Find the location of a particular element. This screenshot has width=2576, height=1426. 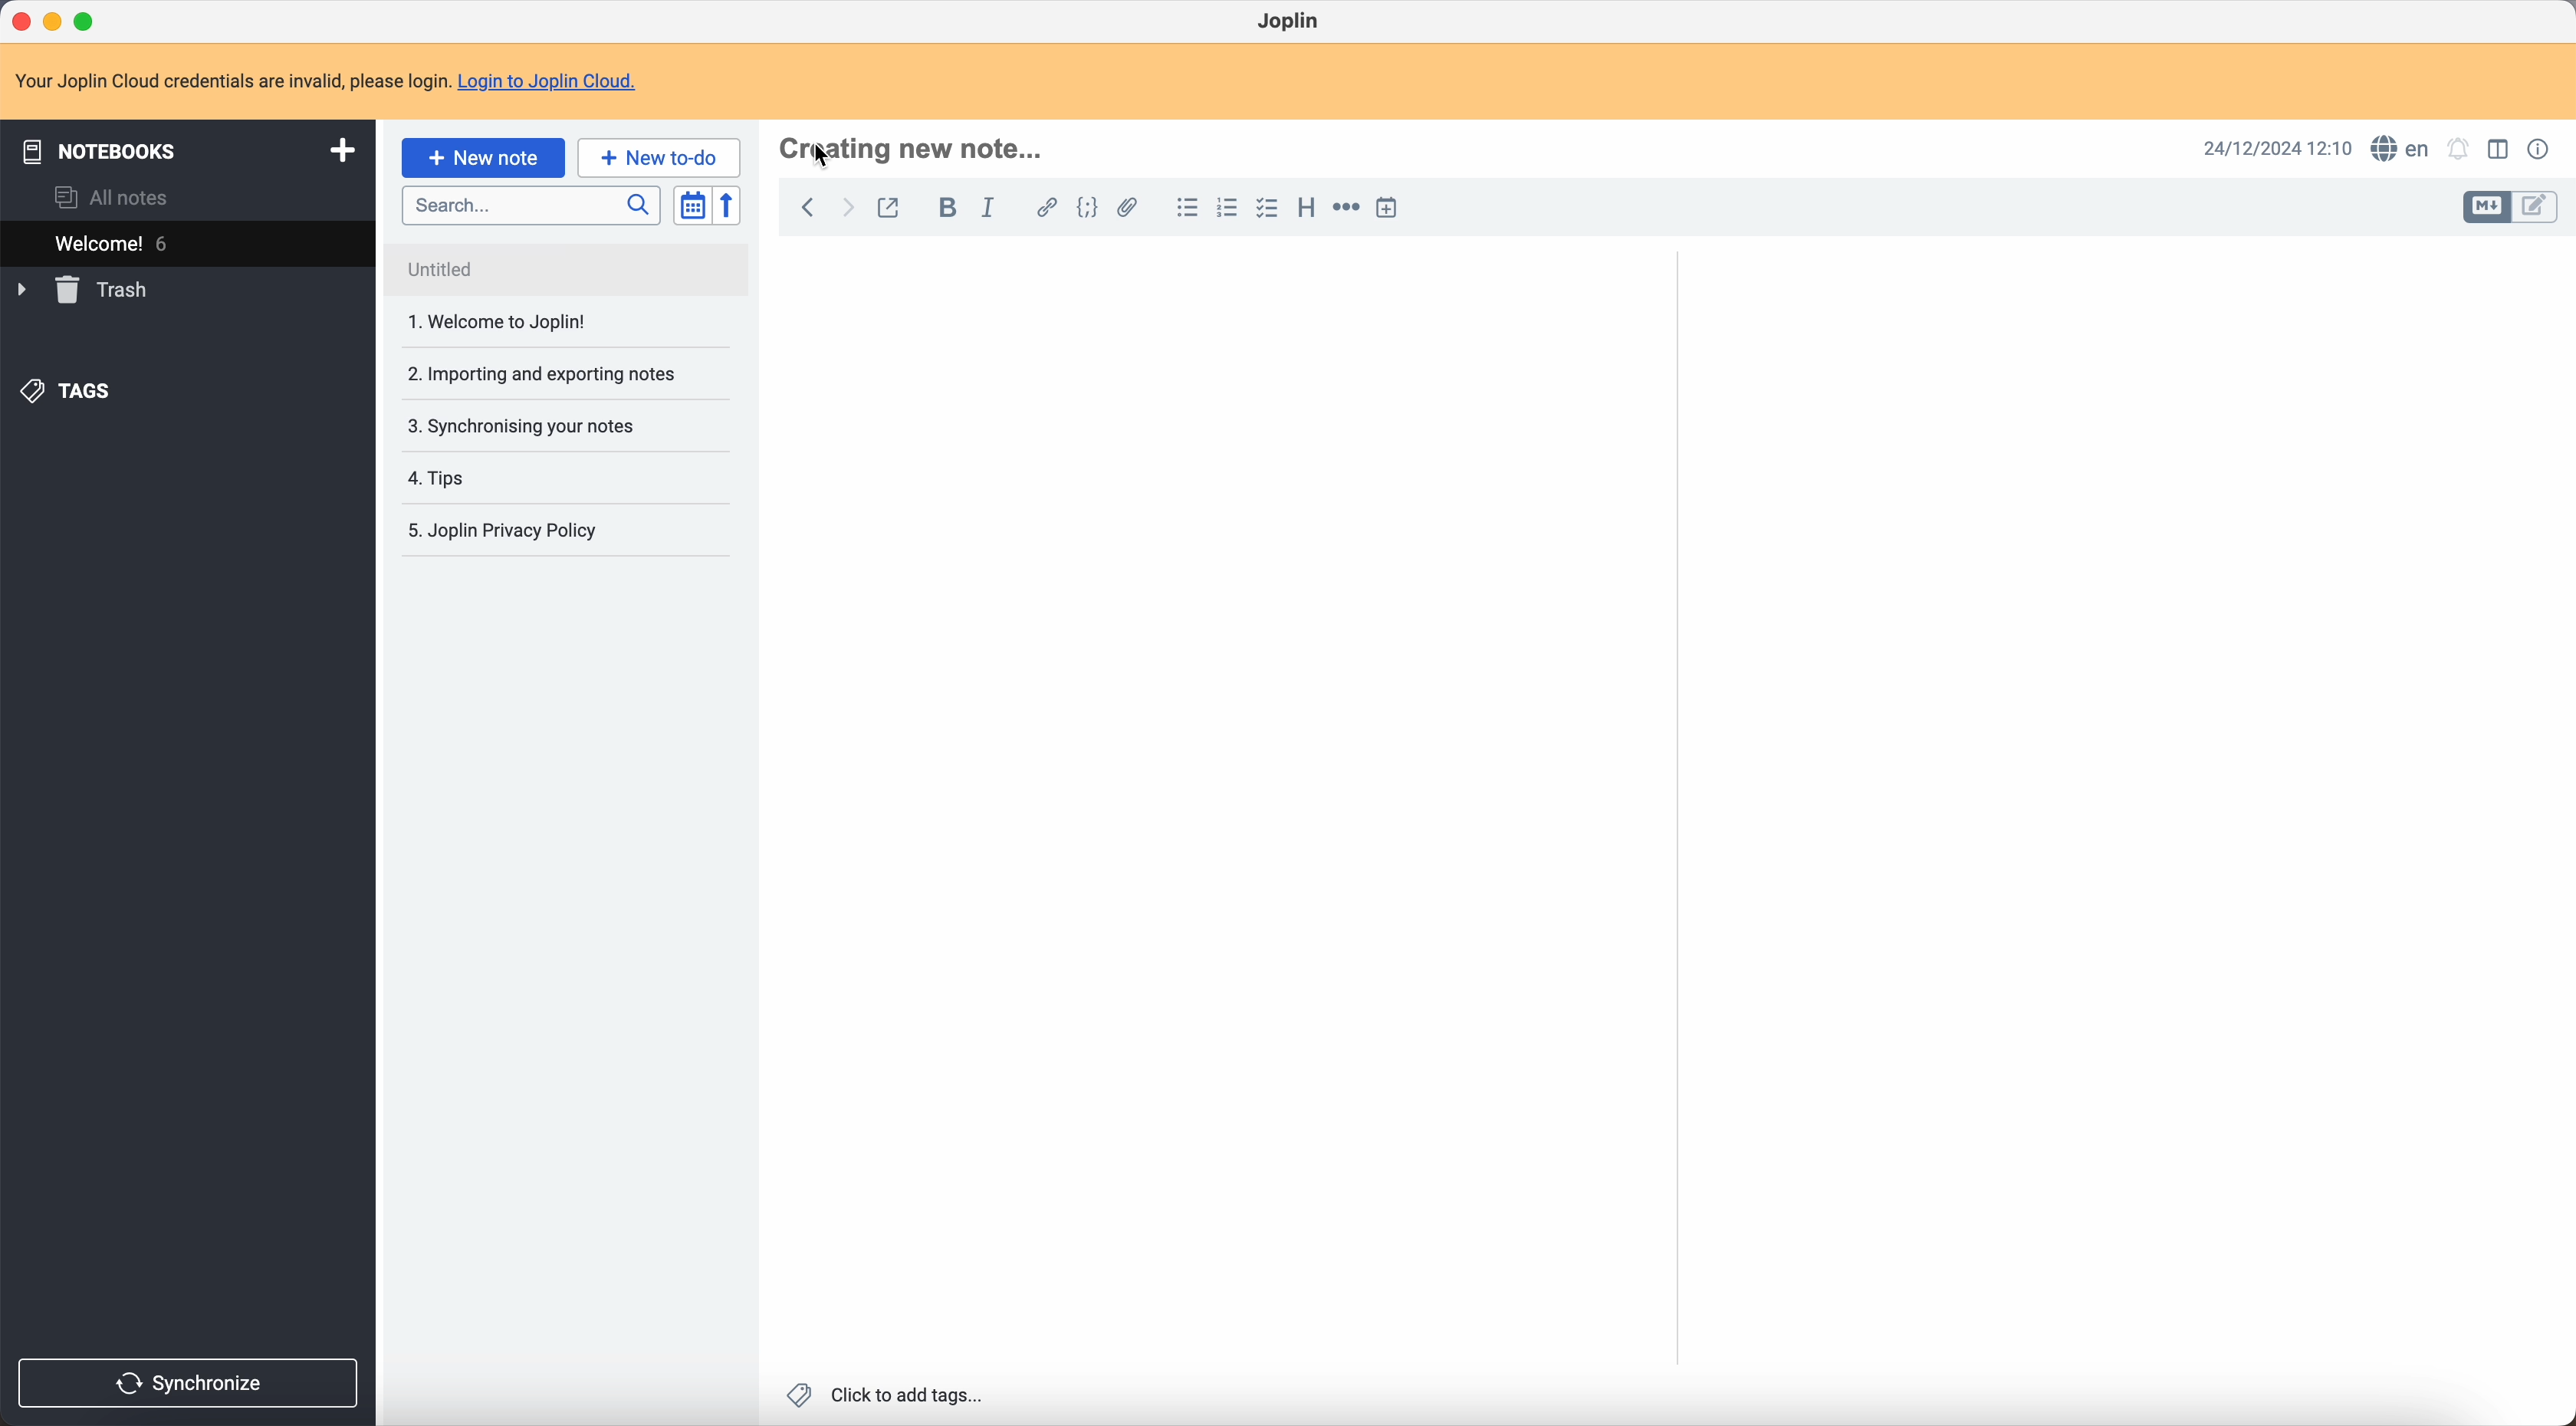

click to add tags is located at coordinates (889, 1396).